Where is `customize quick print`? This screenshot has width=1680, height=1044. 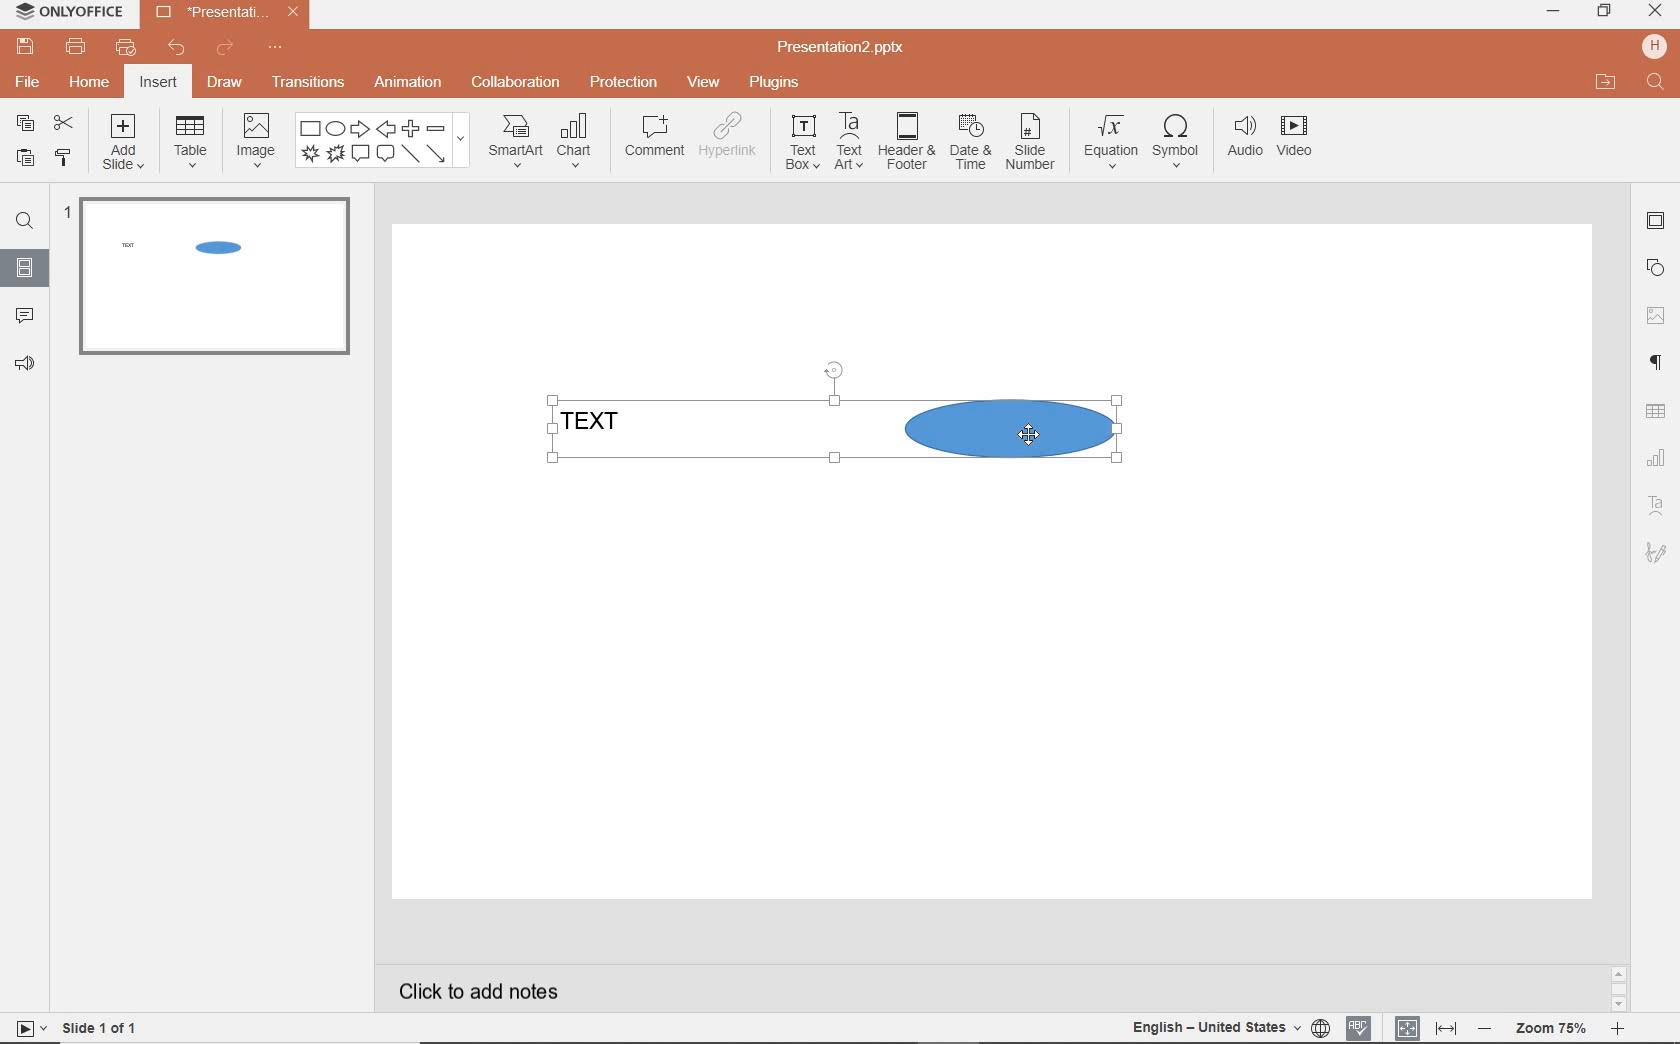 customize quick print is located at coordinates (123, 48).